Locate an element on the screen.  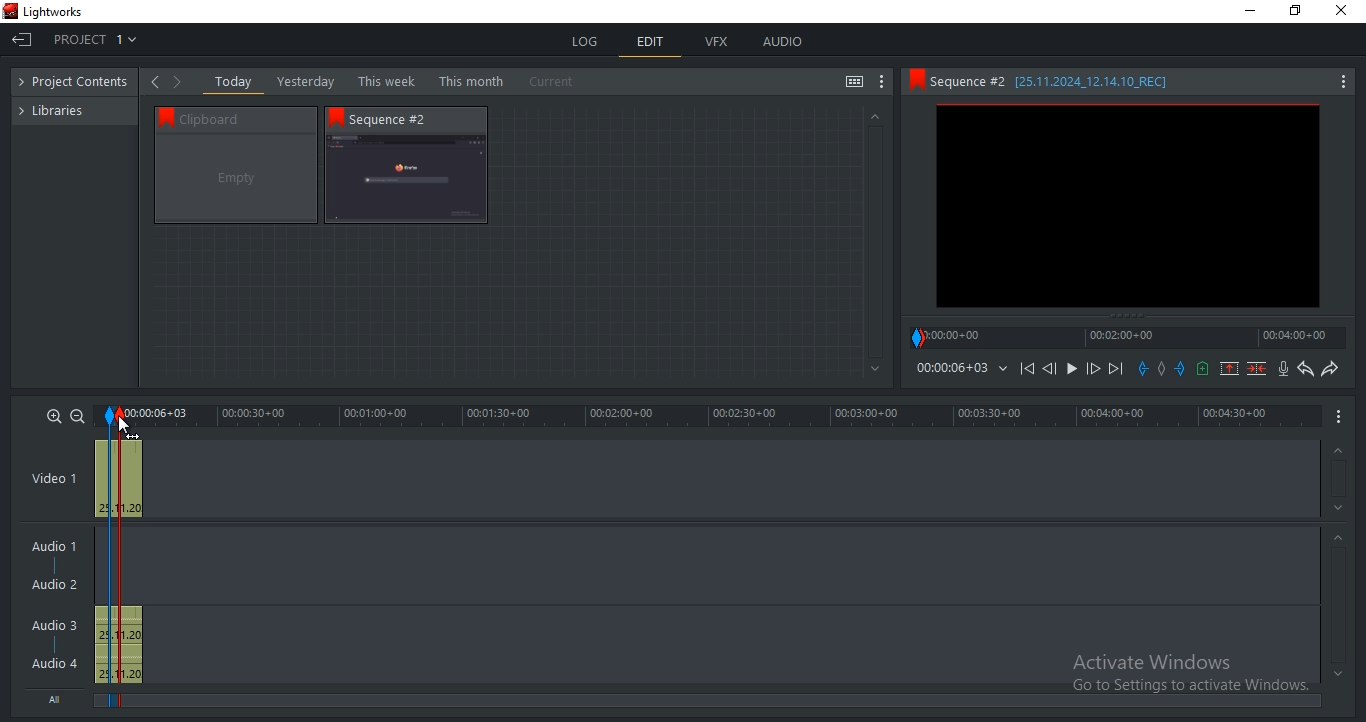
zoom in is located at coordinates (54, 415).